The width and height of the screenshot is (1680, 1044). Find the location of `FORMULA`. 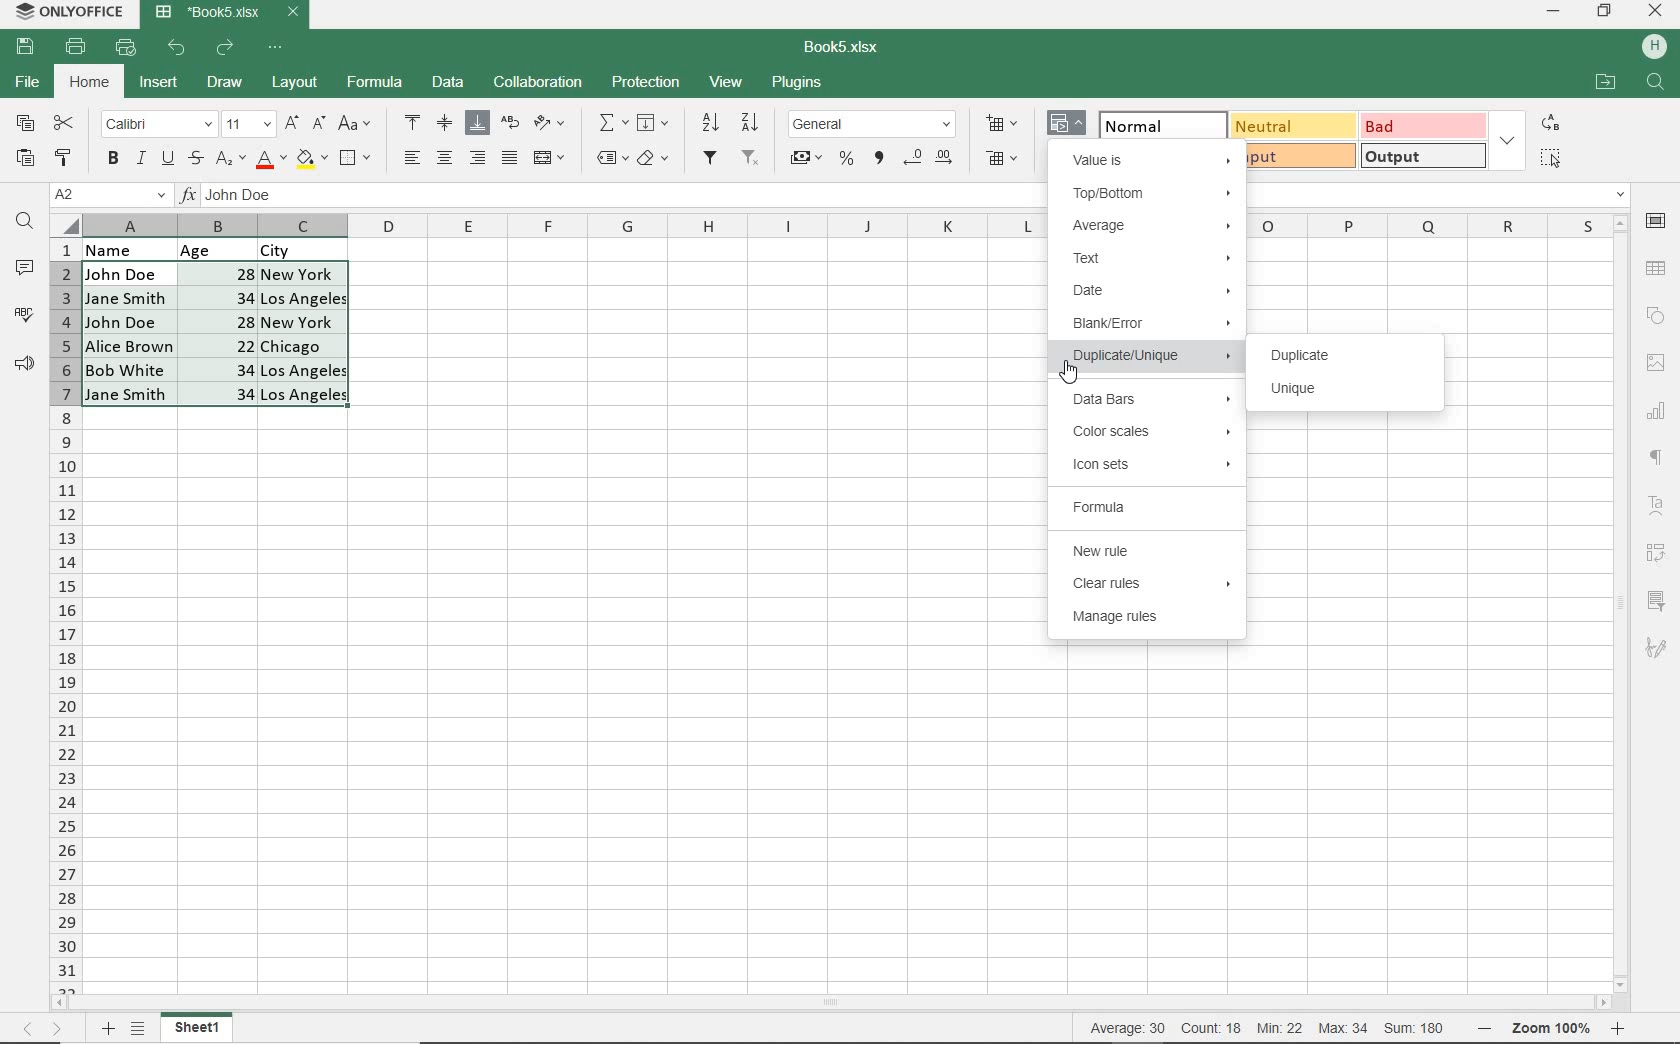

FORMULA is located at coordinates (1143, 507).